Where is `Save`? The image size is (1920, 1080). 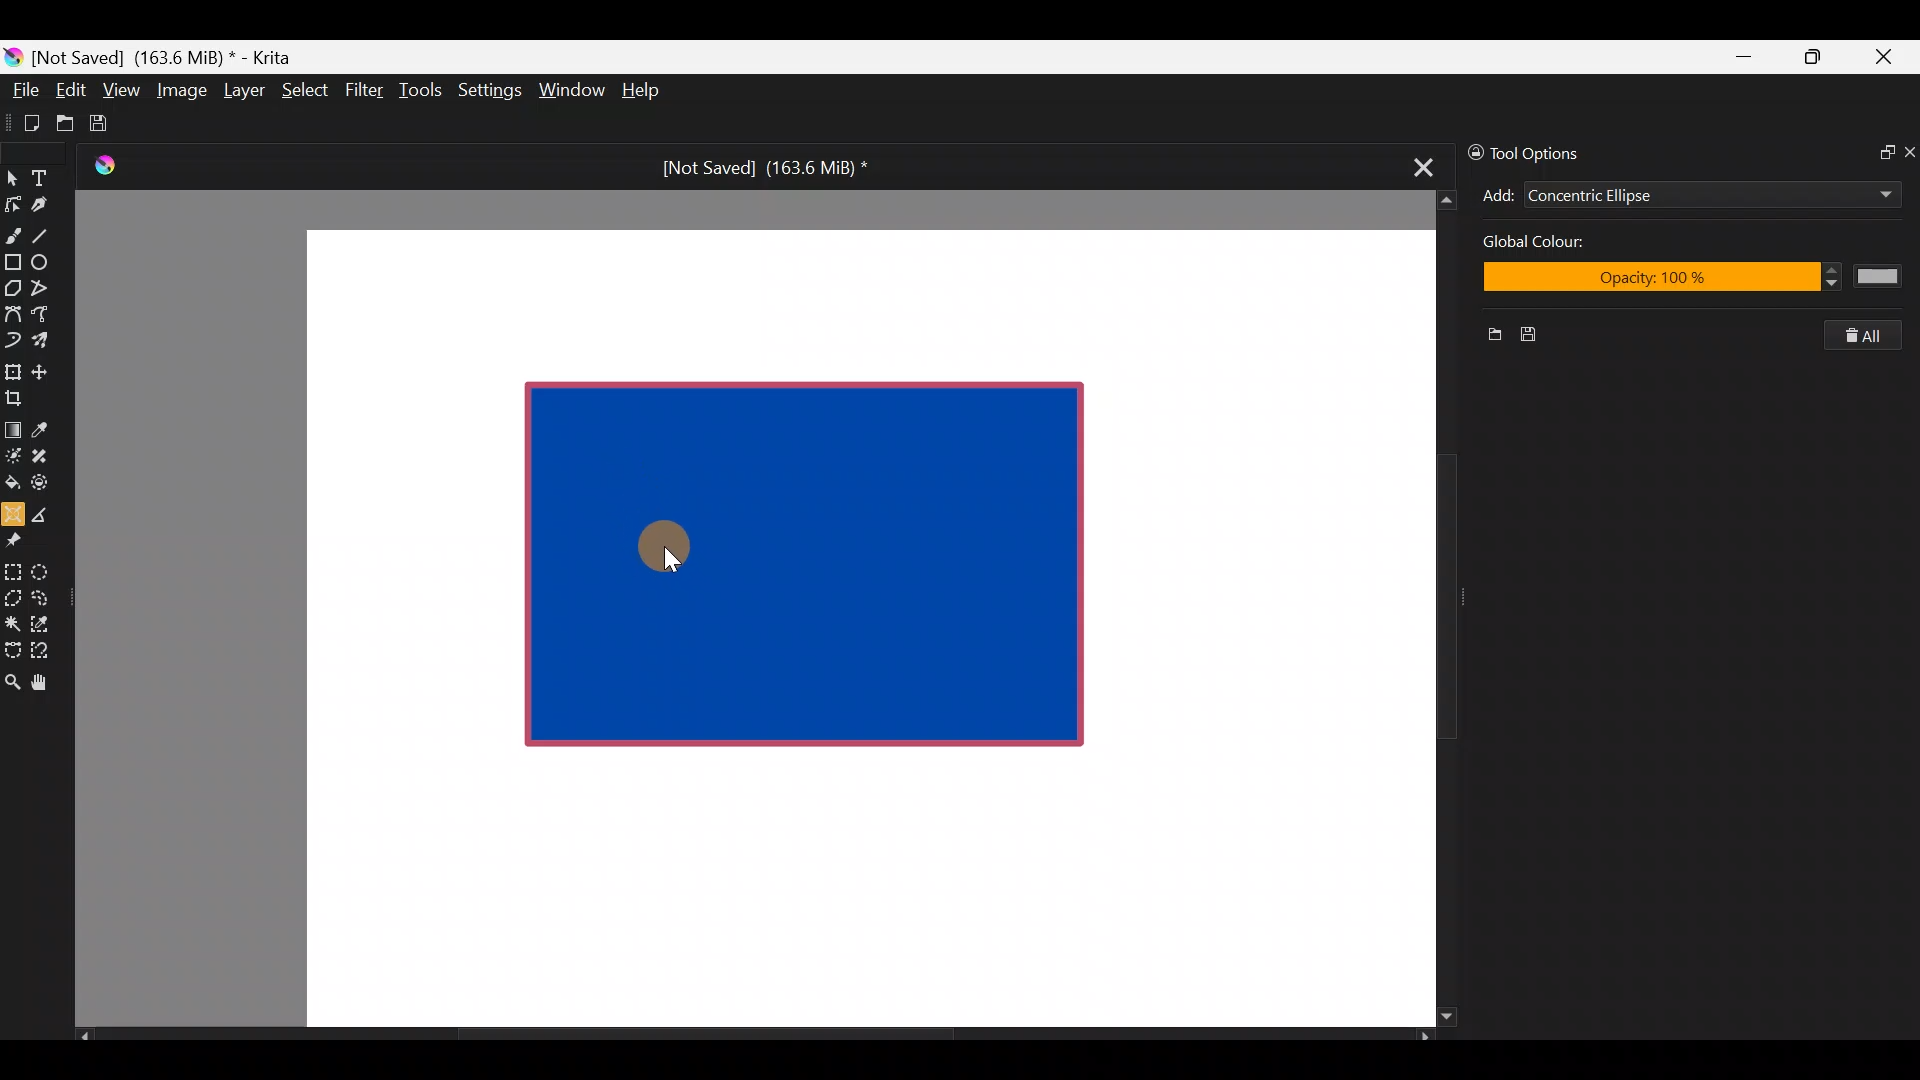
Save is located at coordinates (1536, 335).